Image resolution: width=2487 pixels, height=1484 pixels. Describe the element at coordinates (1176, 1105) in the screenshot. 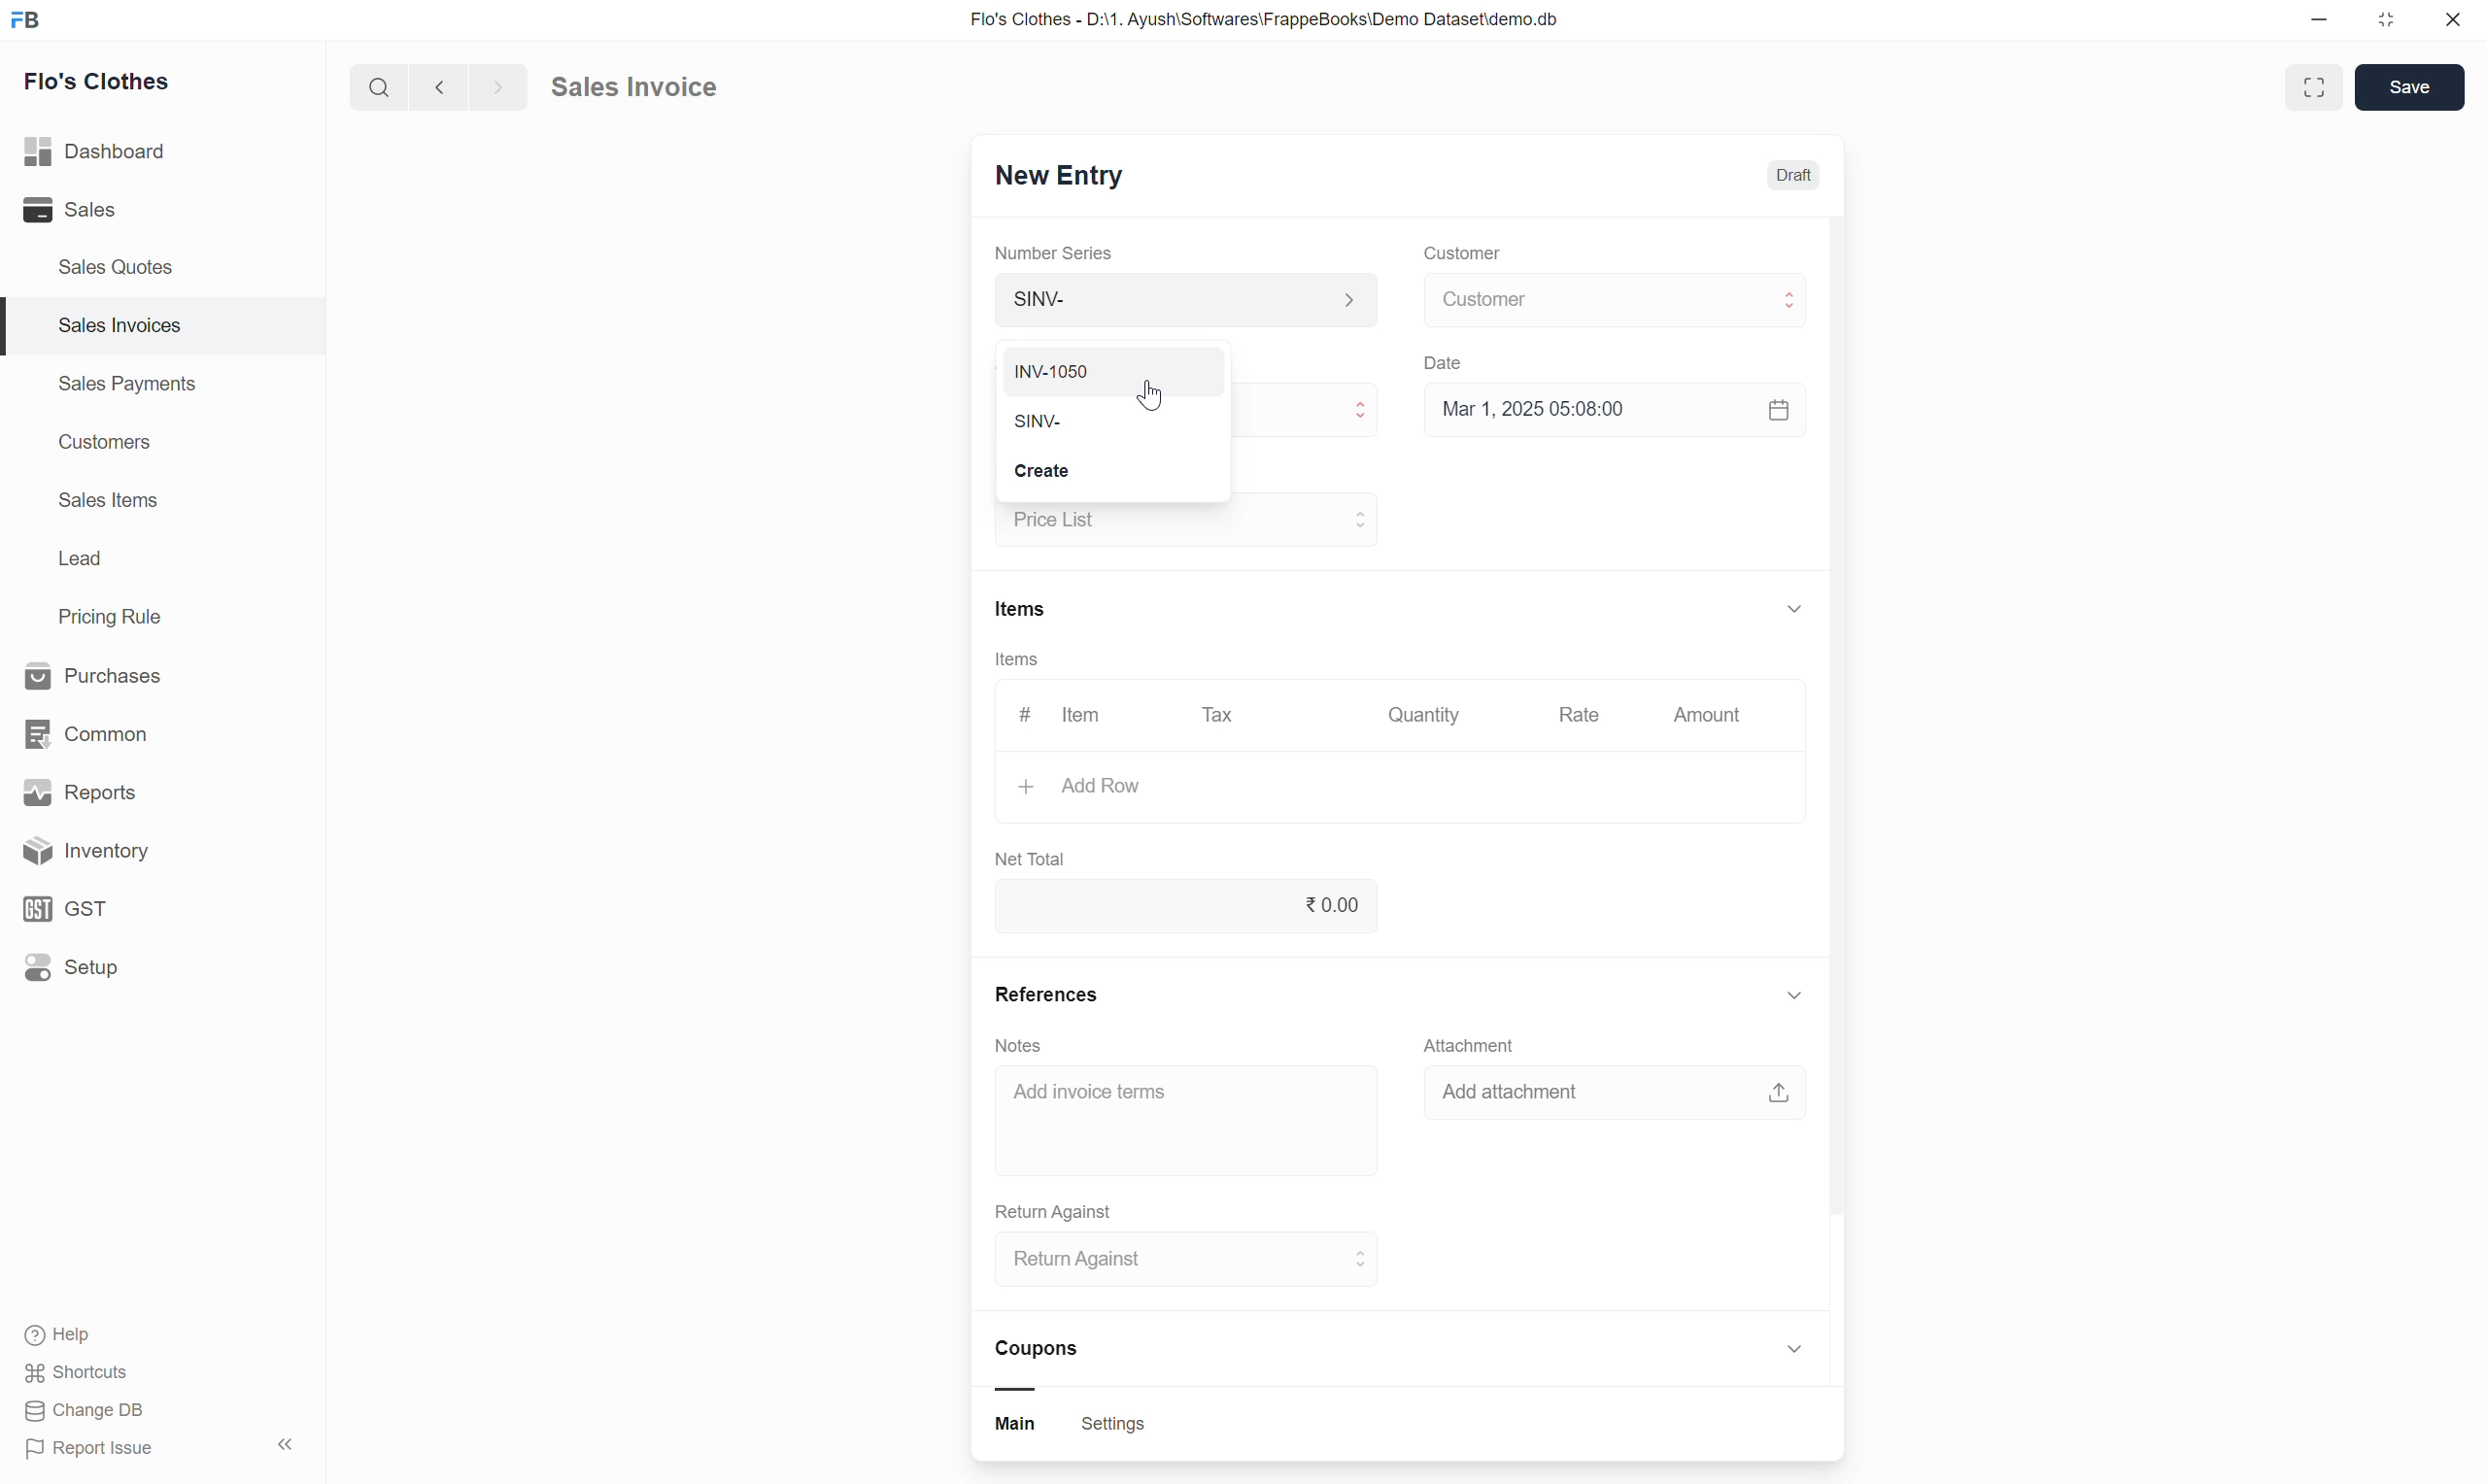

I see `Add invoice term input box` at that location.